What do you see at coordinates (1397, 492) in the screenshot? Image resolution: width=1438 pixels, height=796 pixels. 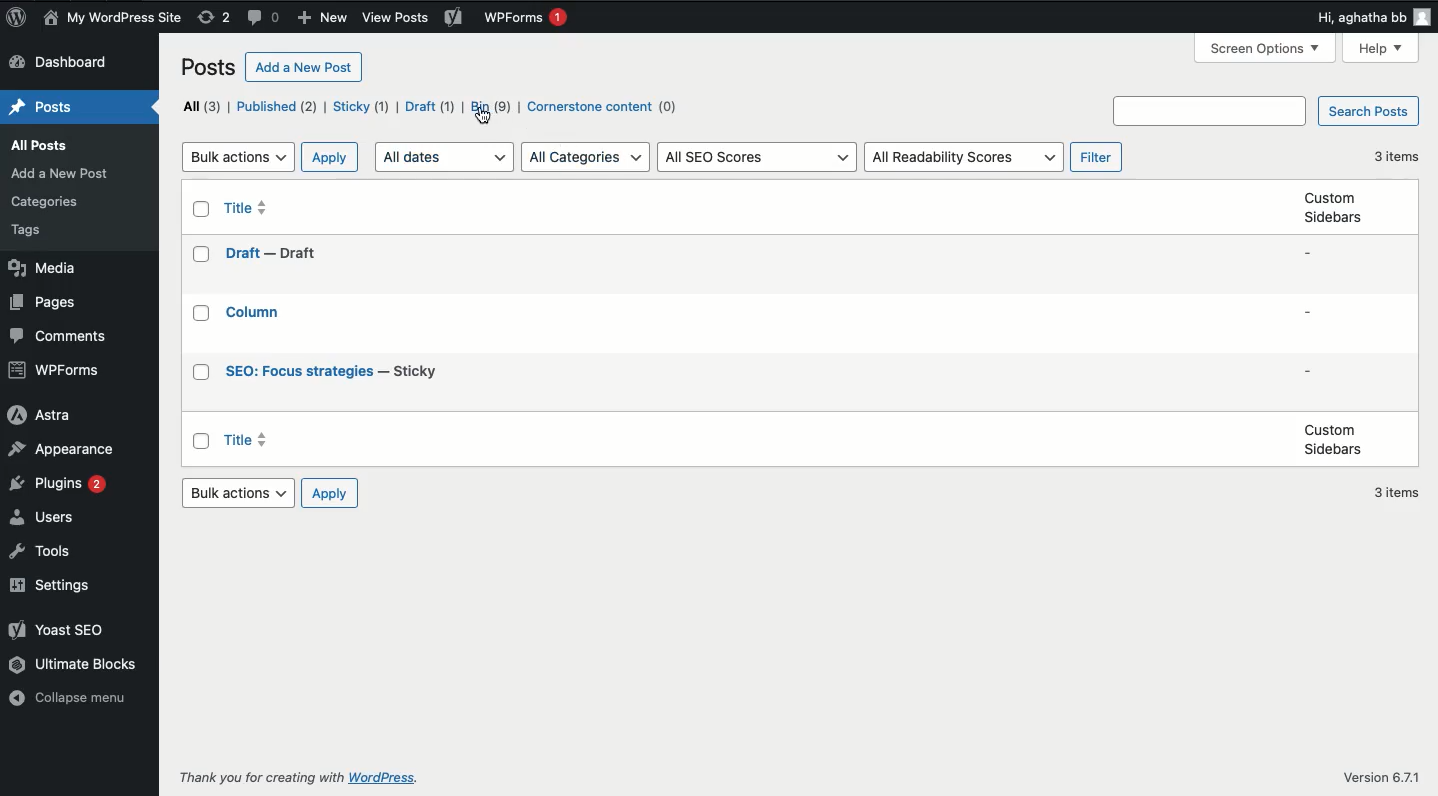 I see `3 items` at bounding box center [1397, 492].